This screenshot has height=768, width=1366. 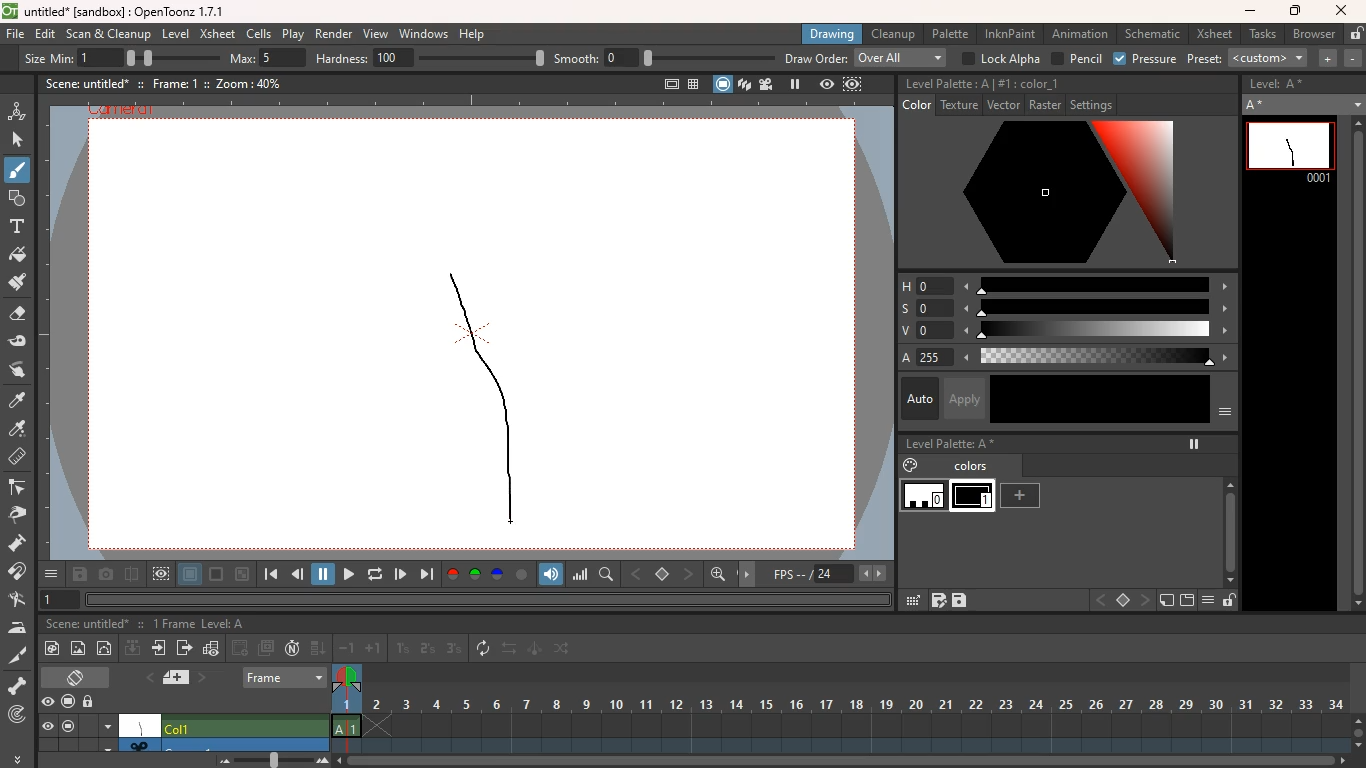 What do you see at coordinates (1145, 59) in the screenshot?
I see `pressure` at bounding box center [1145, 59].